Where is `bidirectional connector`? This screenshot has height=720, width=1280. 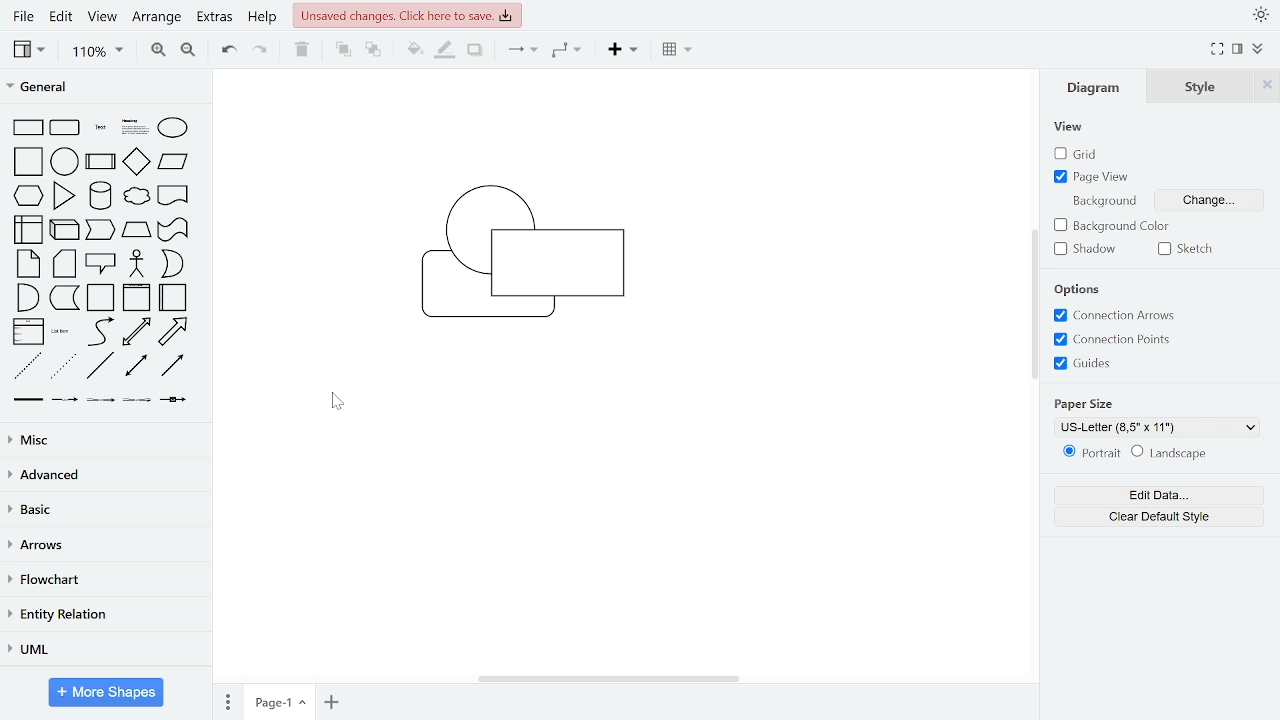
bidirectional connector is located at coordinates (137, 366).